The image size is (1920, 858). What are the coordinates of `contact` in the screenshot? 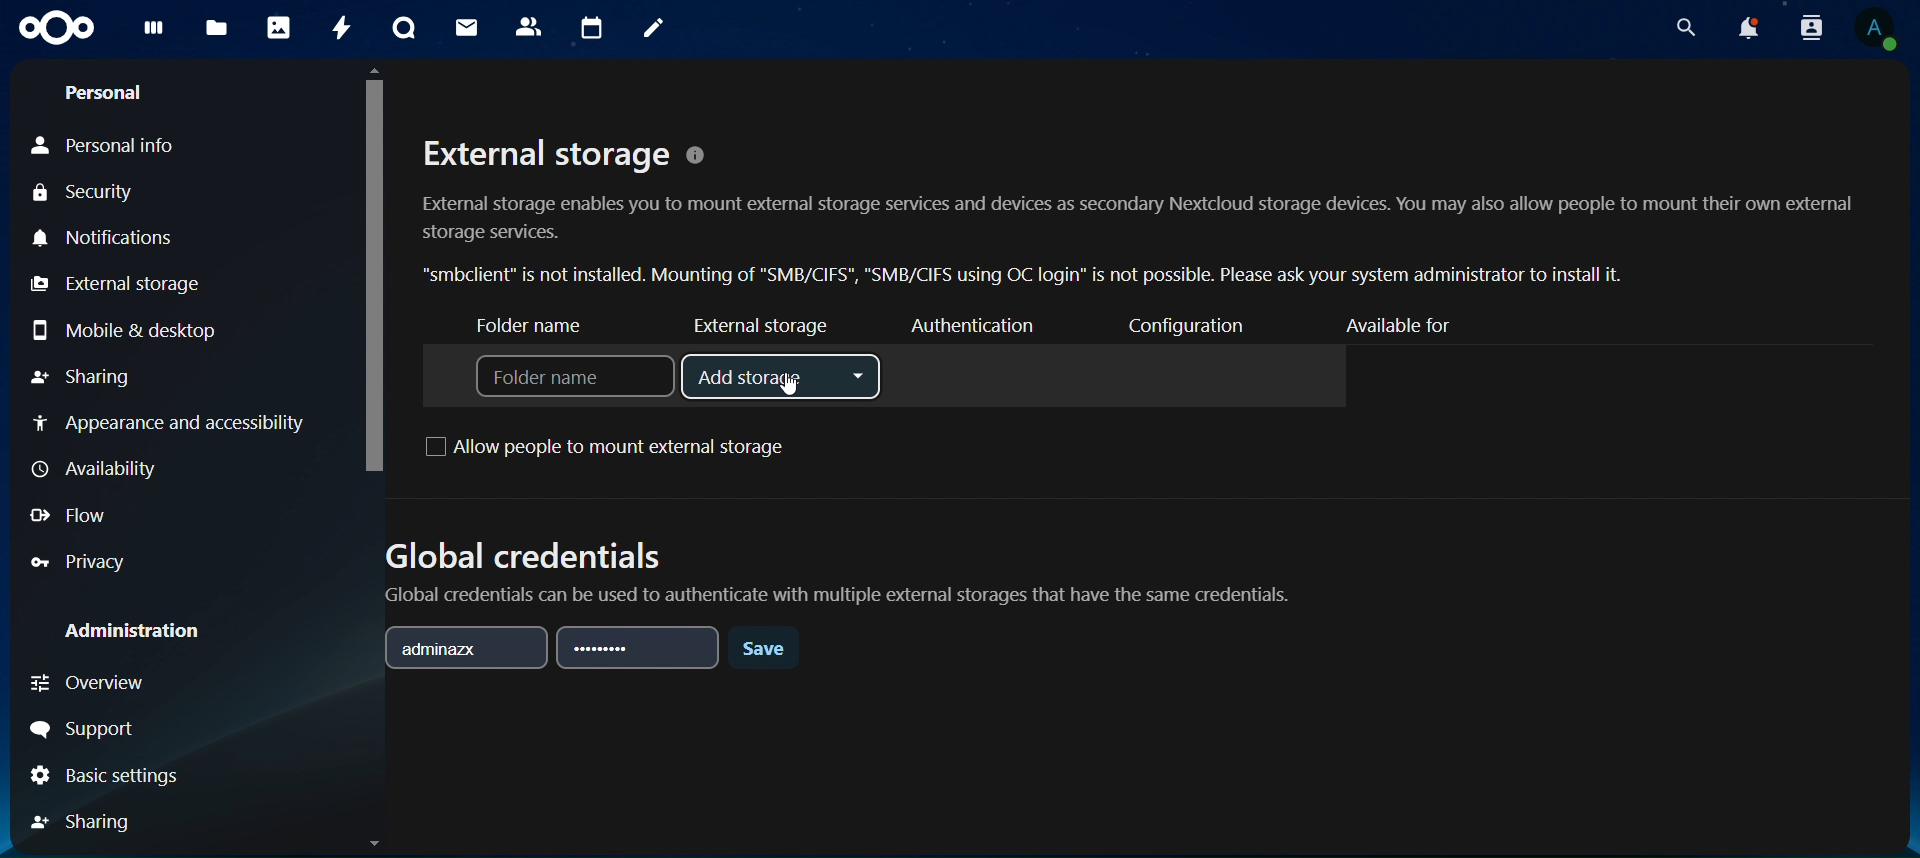 It's located at (530, 27).